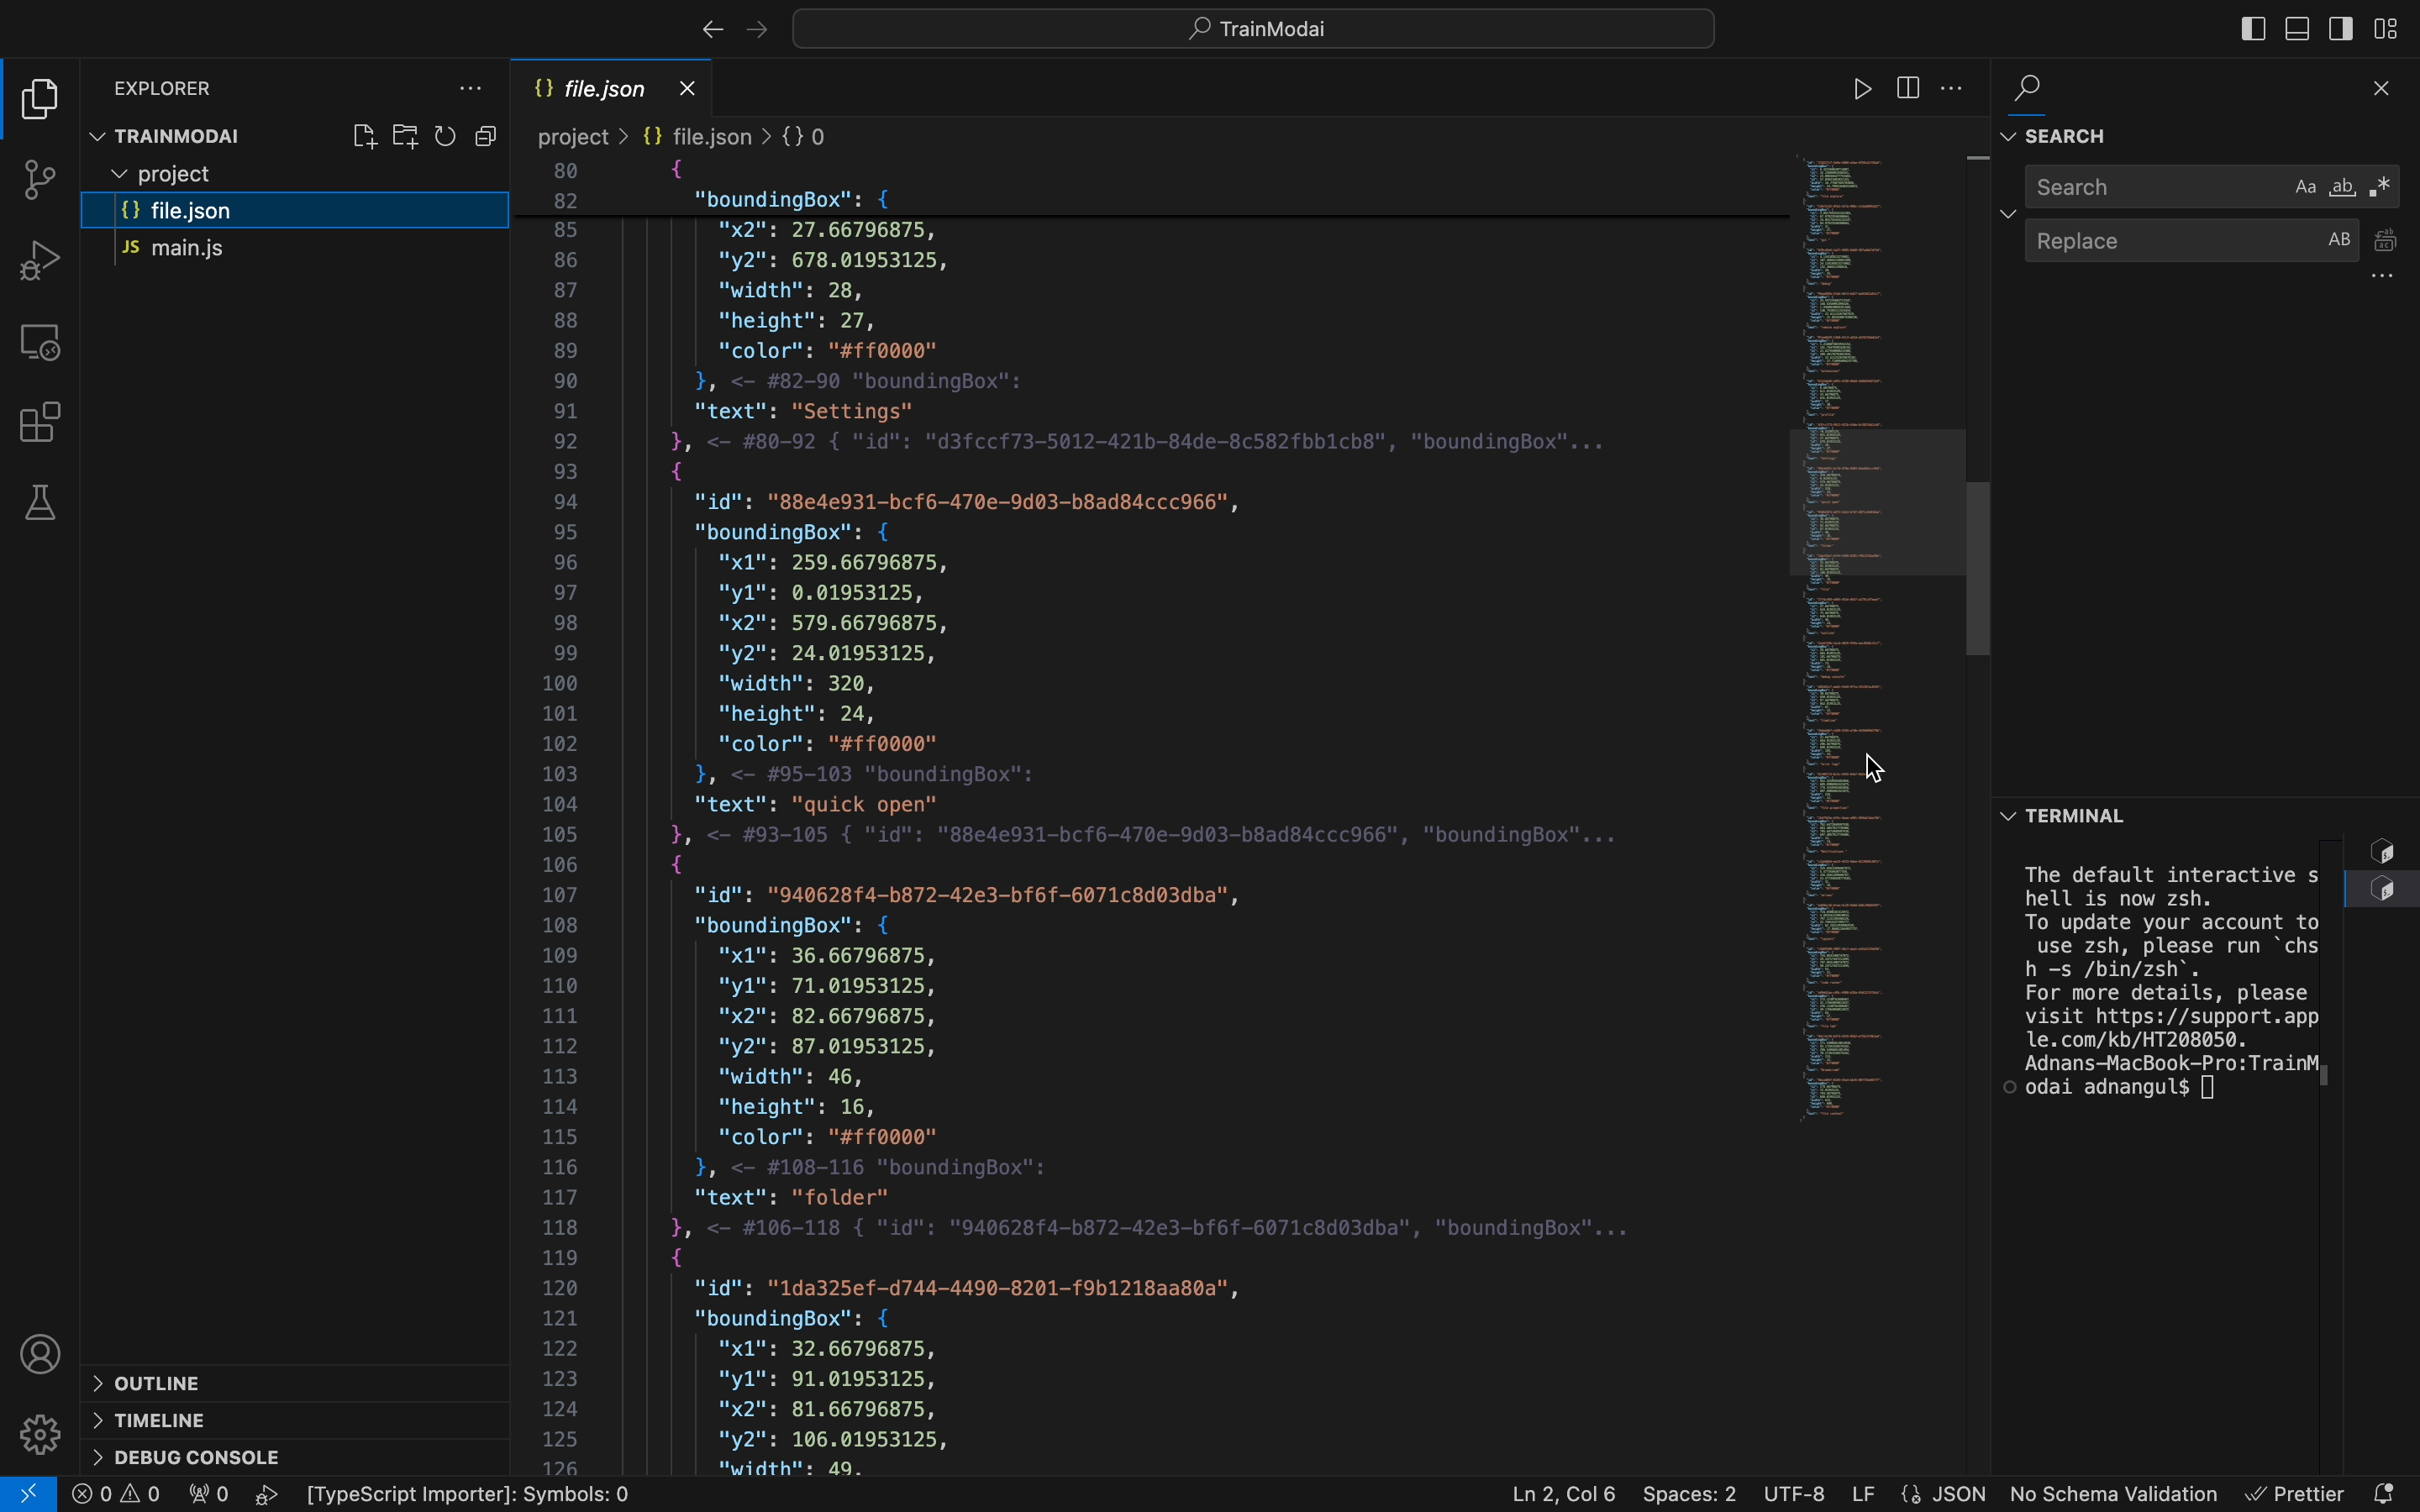 Image resolution: width=2420 pixels, height=1512 pixels. Describe the element at coordinates (1261, 26) in the screenshot. I see `searcyh bar` at that location.